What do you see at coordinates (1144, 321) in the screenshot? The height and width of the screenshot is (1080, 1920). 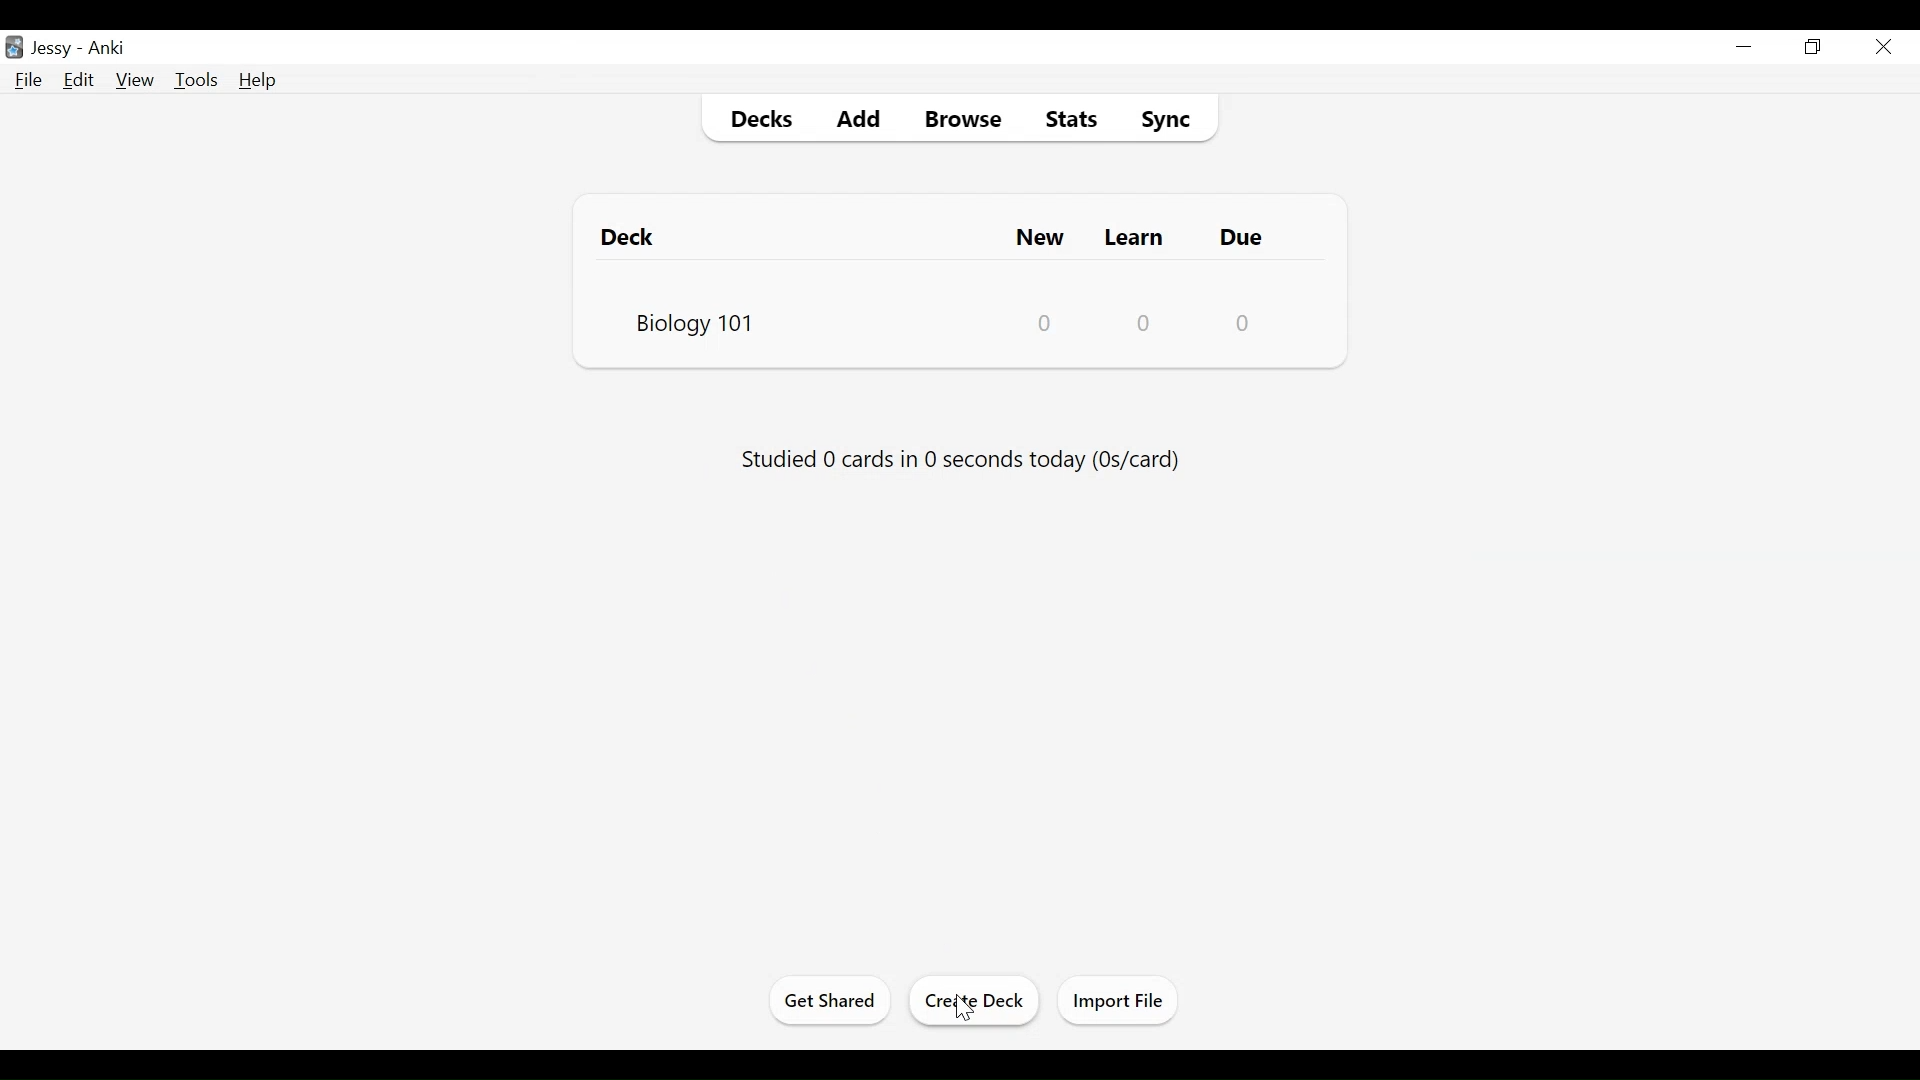 I see `Learn Card Count` at bounding box center [1144, 321].